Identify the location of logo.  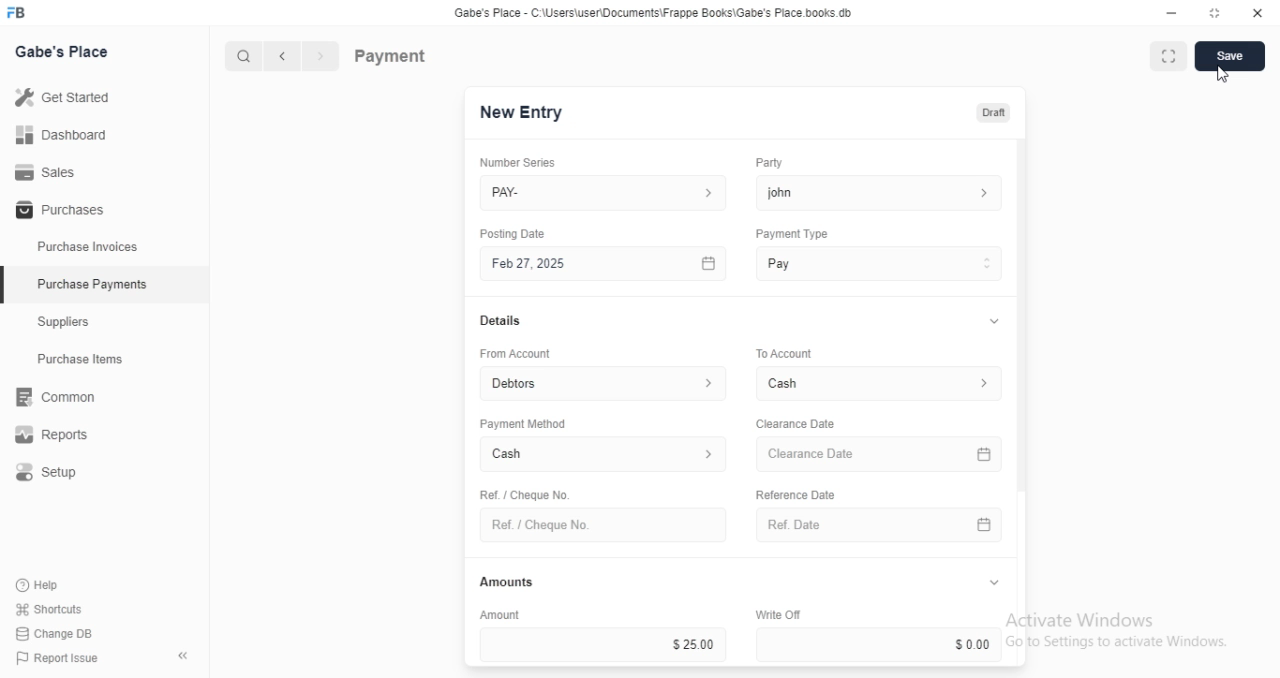
(22, 13).